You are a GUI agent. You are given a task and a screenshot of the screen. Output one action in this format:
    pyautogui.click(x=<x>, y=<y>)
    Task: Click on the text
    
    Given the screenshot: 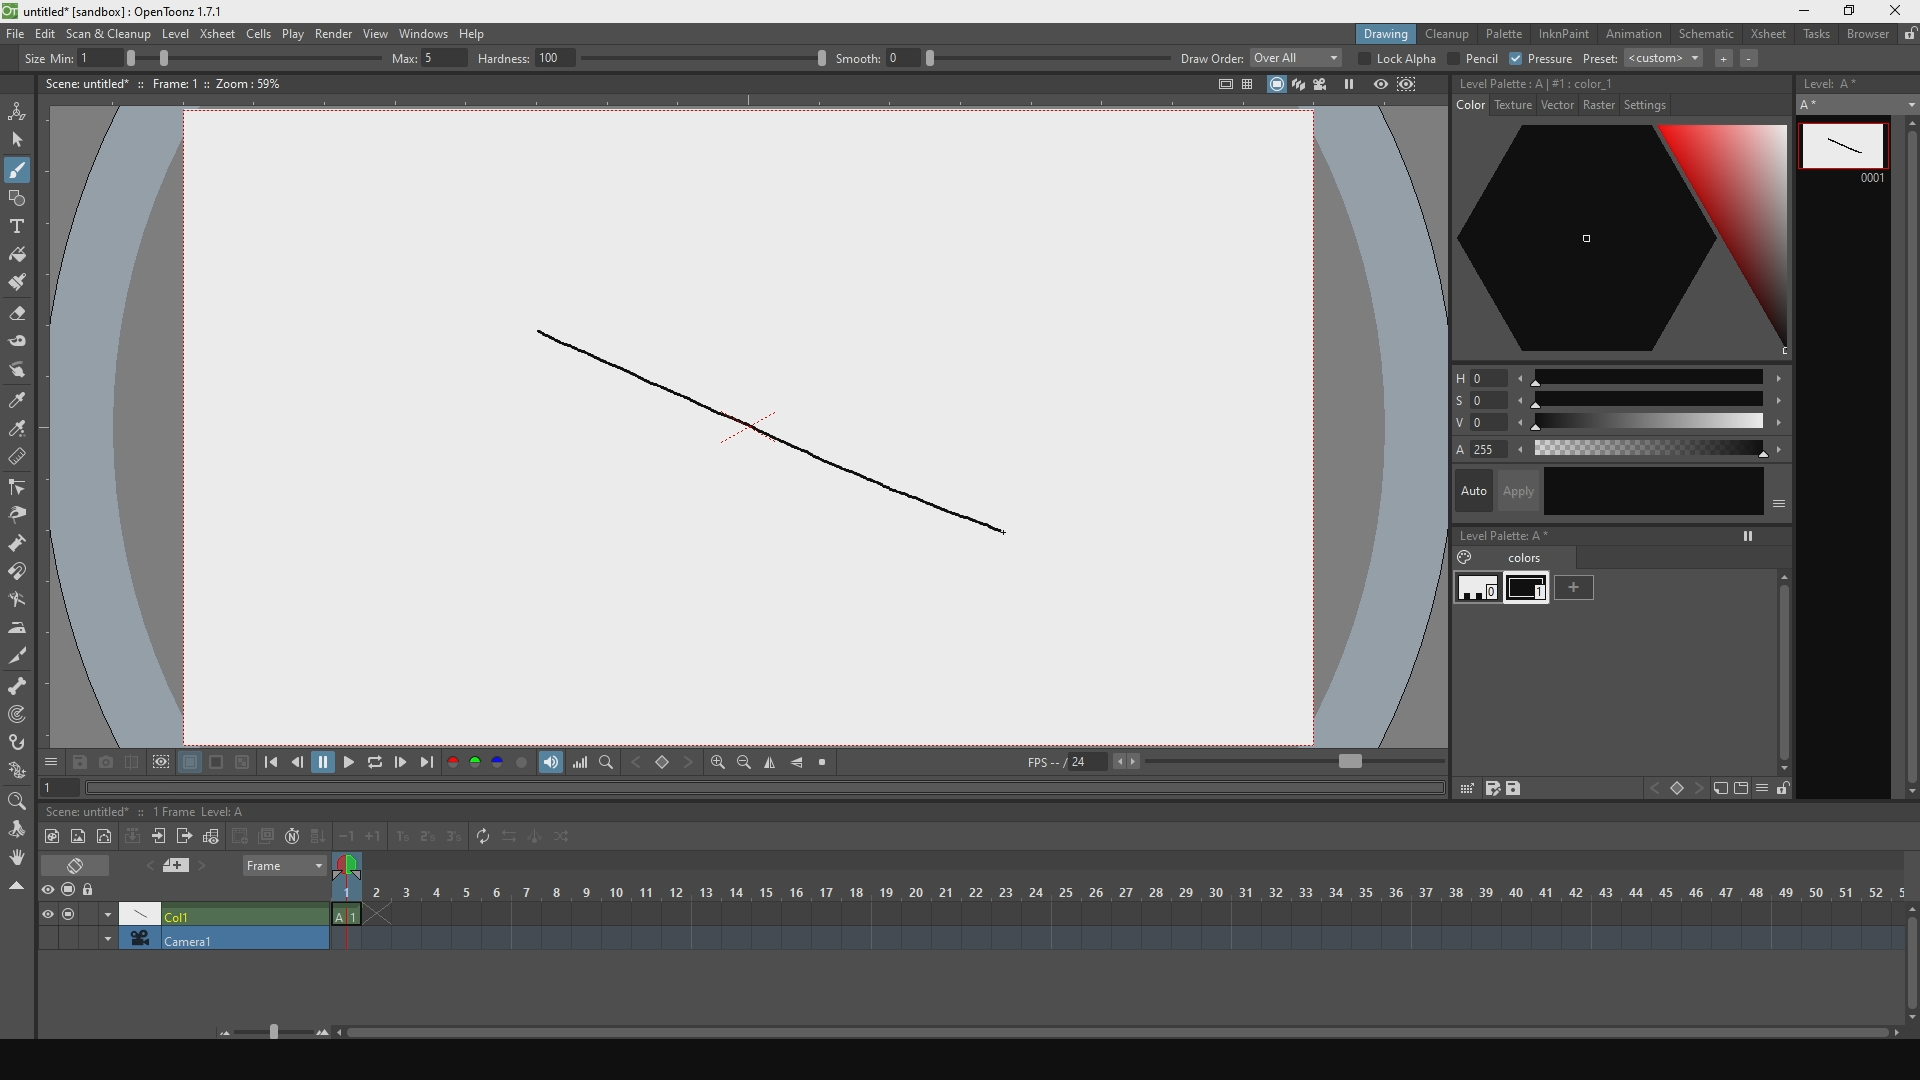 What is the action you would take?
    pyautogui.click(x=19, y=224)
    